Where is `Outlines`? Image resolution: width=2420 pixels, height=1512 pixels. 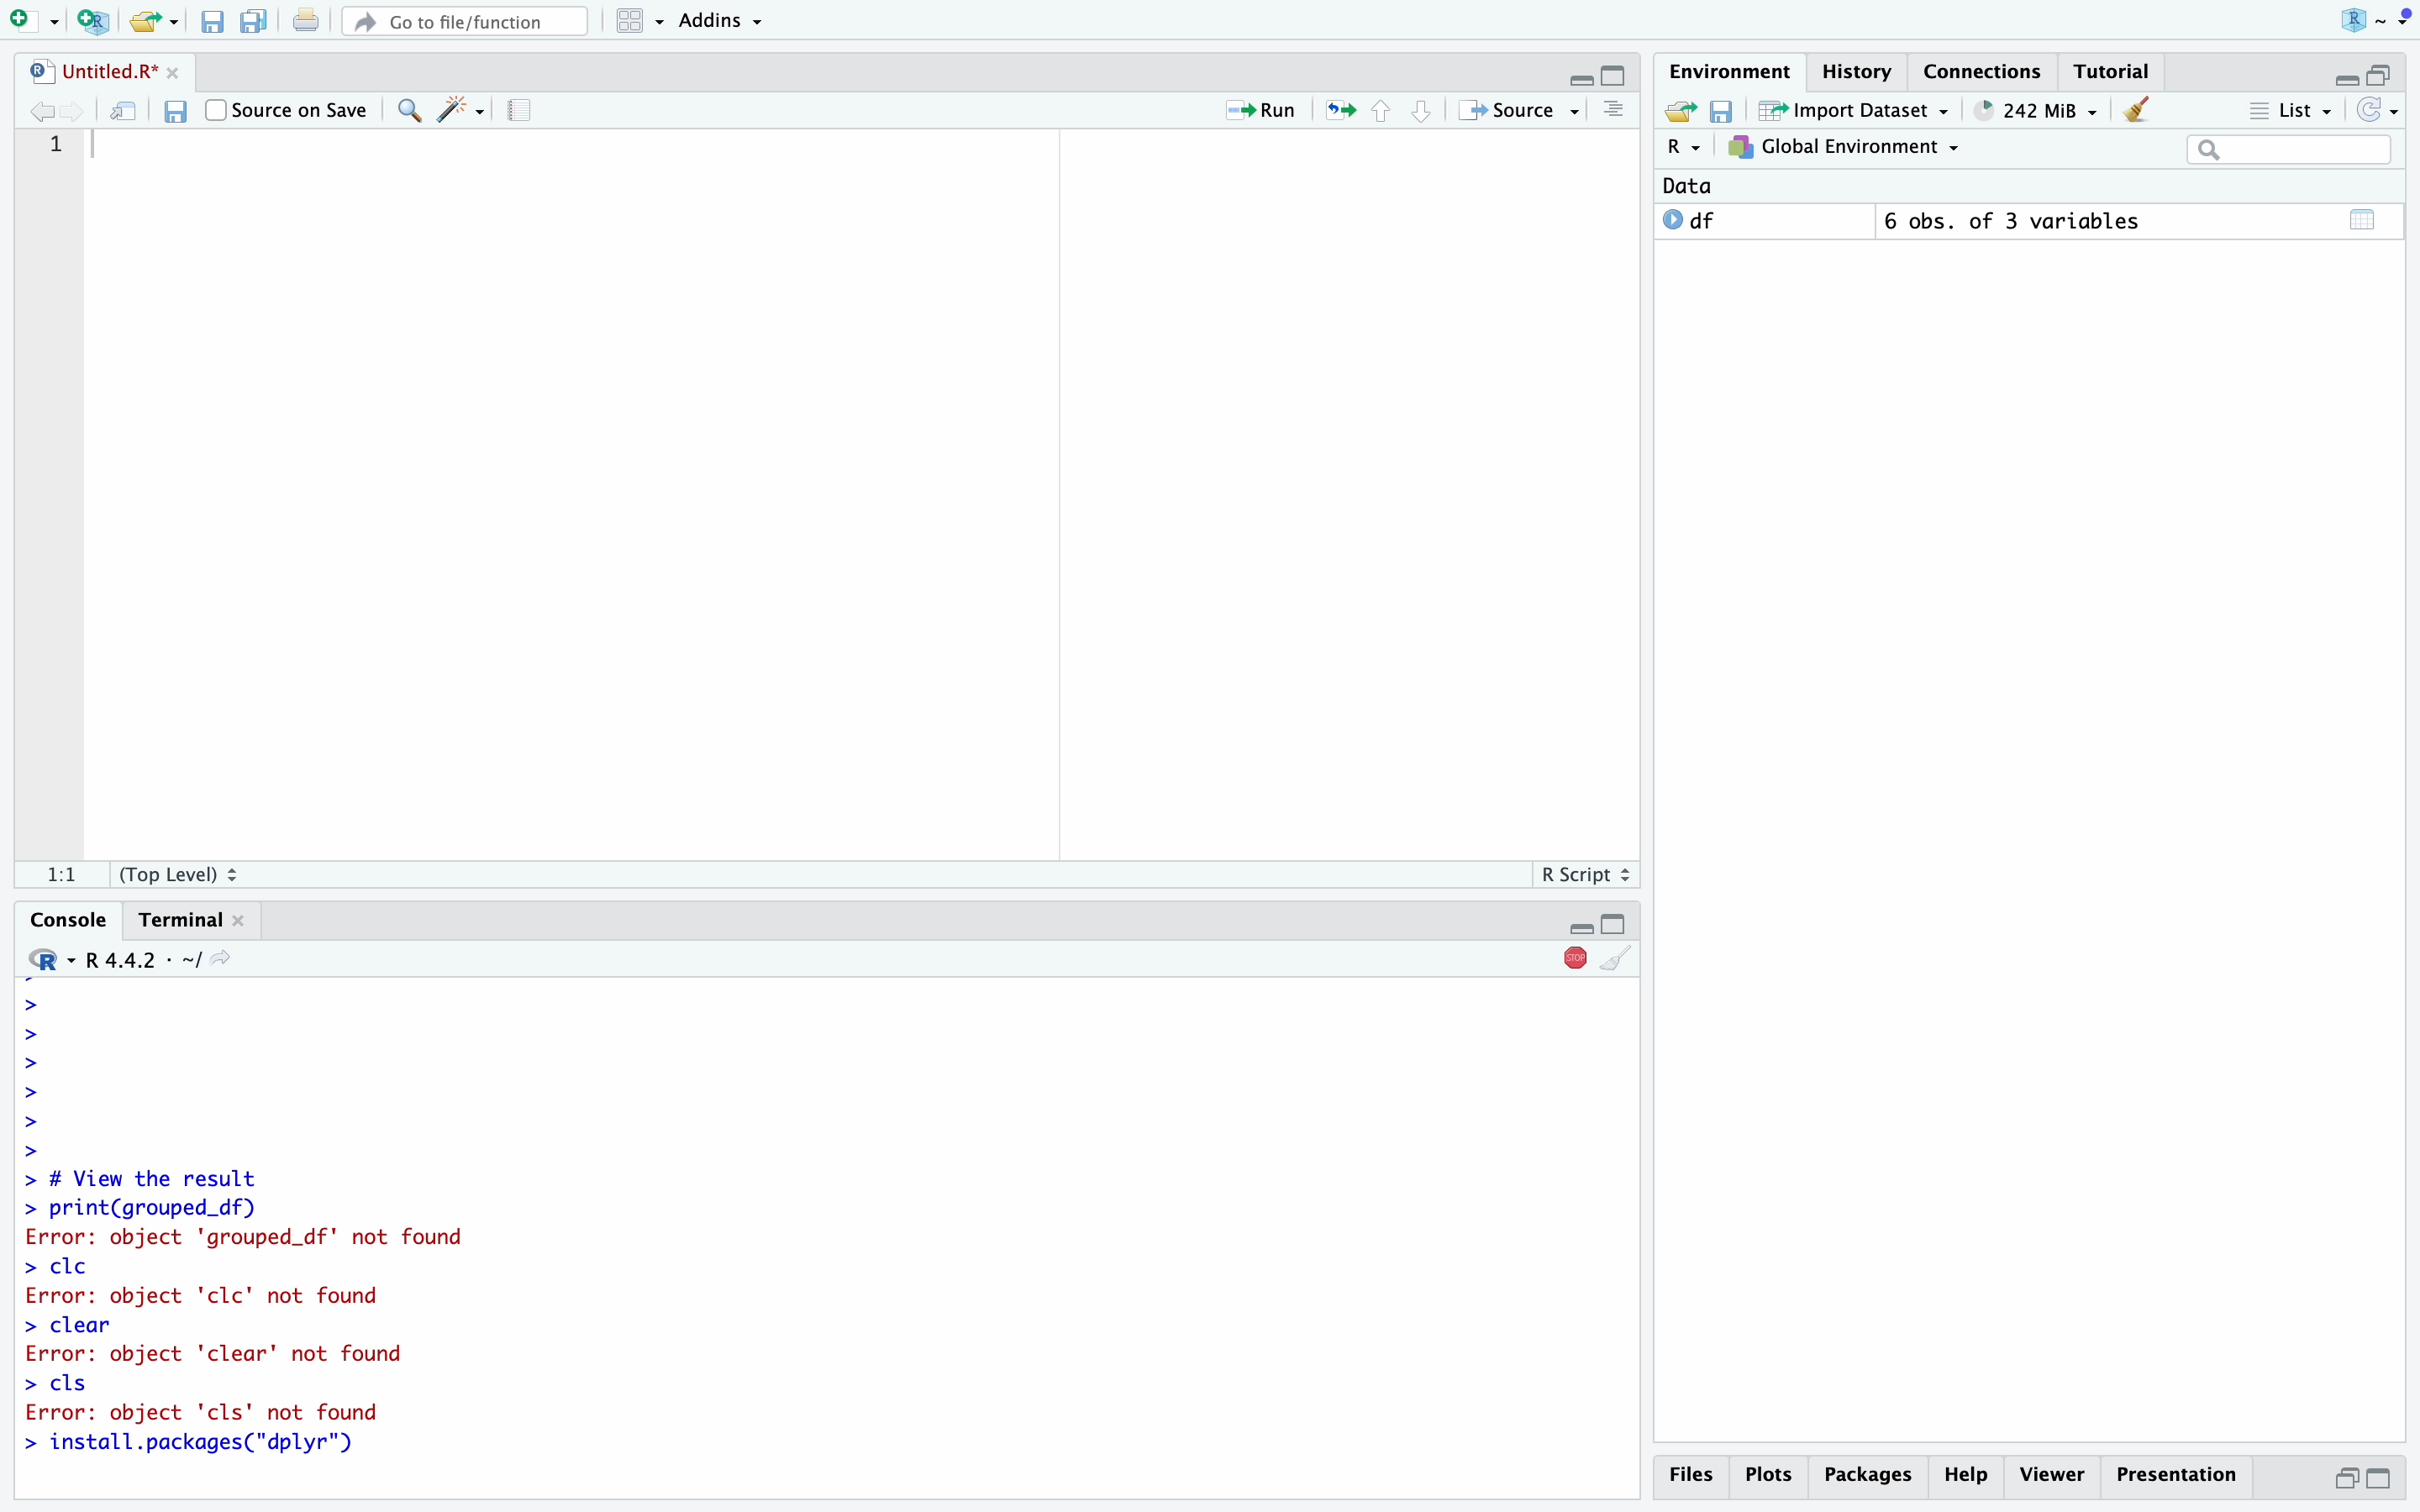 Outlines is located at coordinates (1617, 110).